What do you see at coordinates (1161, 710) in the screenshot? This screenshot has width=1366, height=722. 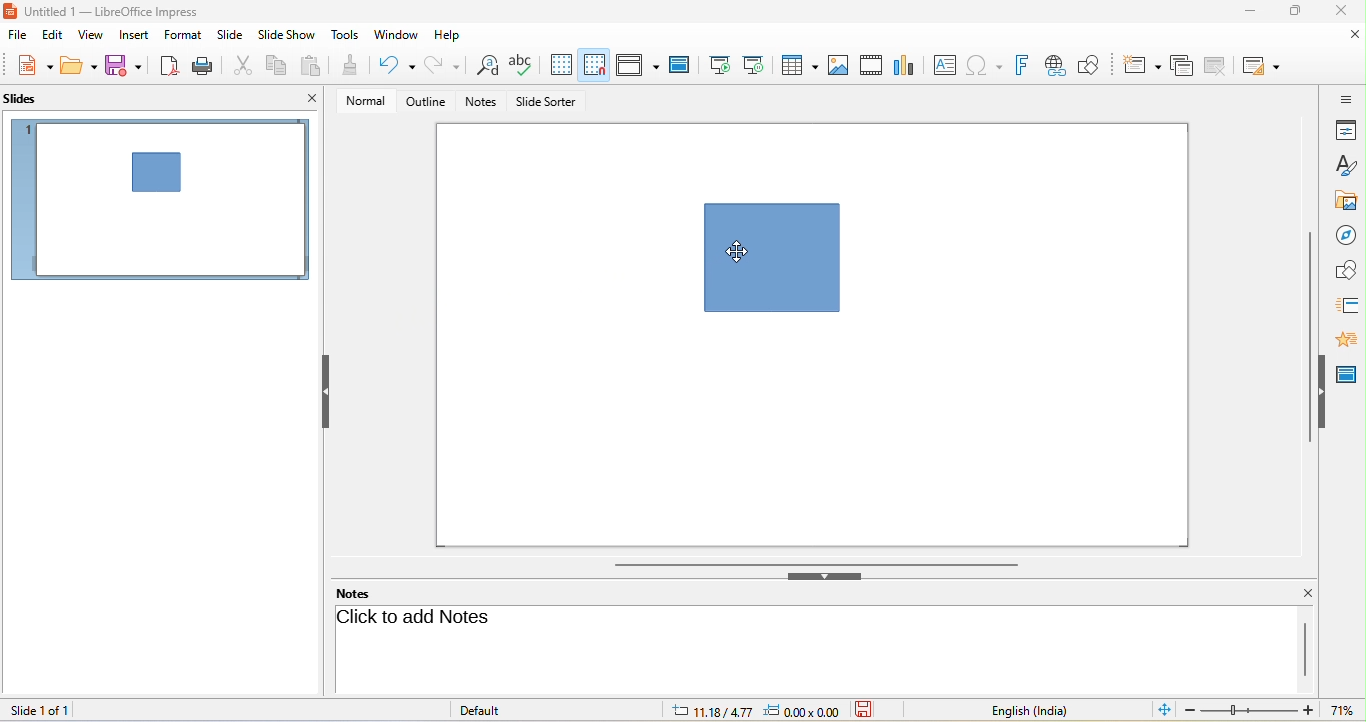 I see `fit slide to current window` at bounding box center [1161, 710].